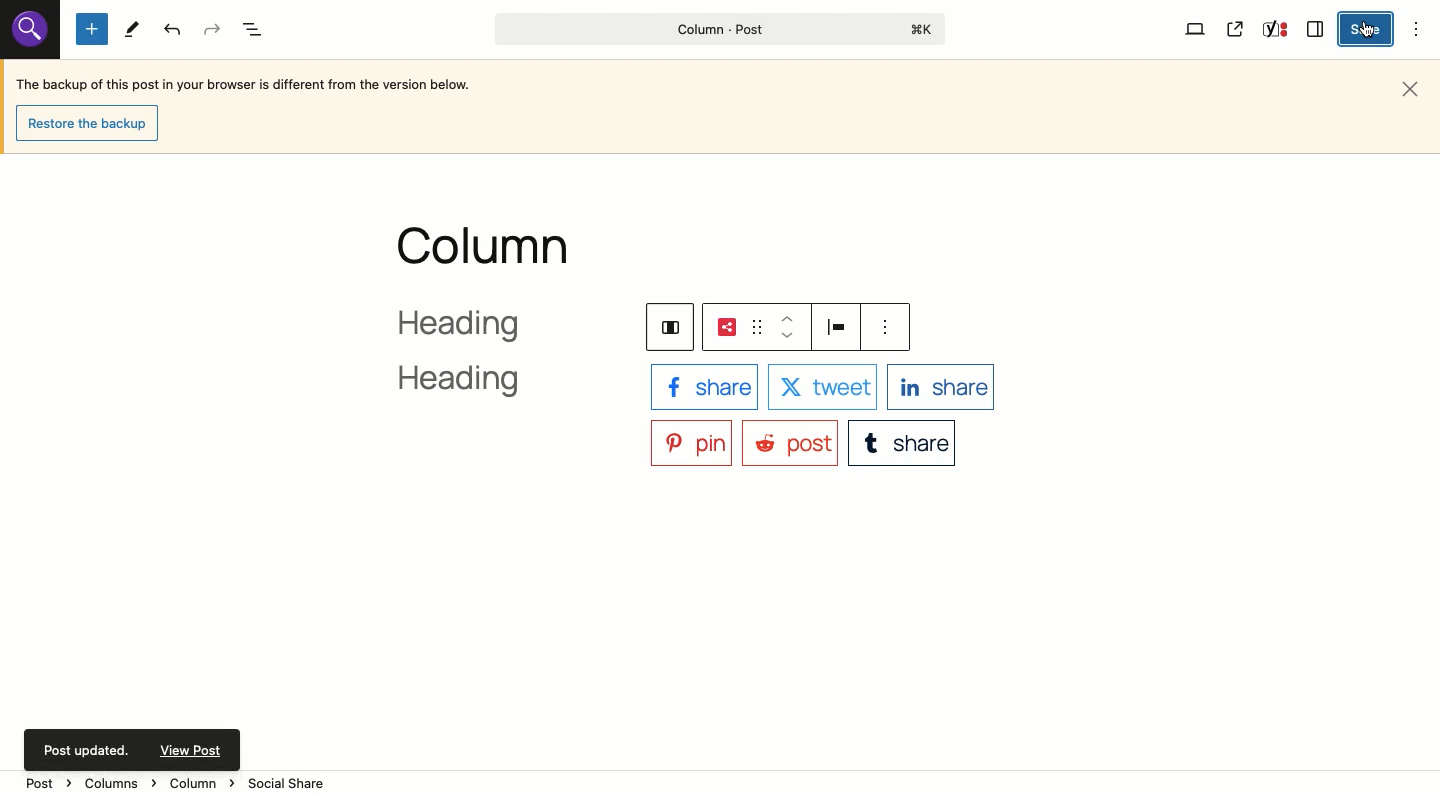 This screenshot has height=794, width=1440. What do you see at coordinates (726, 327) in the screenshot?
I see `Social share` at bounding box center [726, 327].